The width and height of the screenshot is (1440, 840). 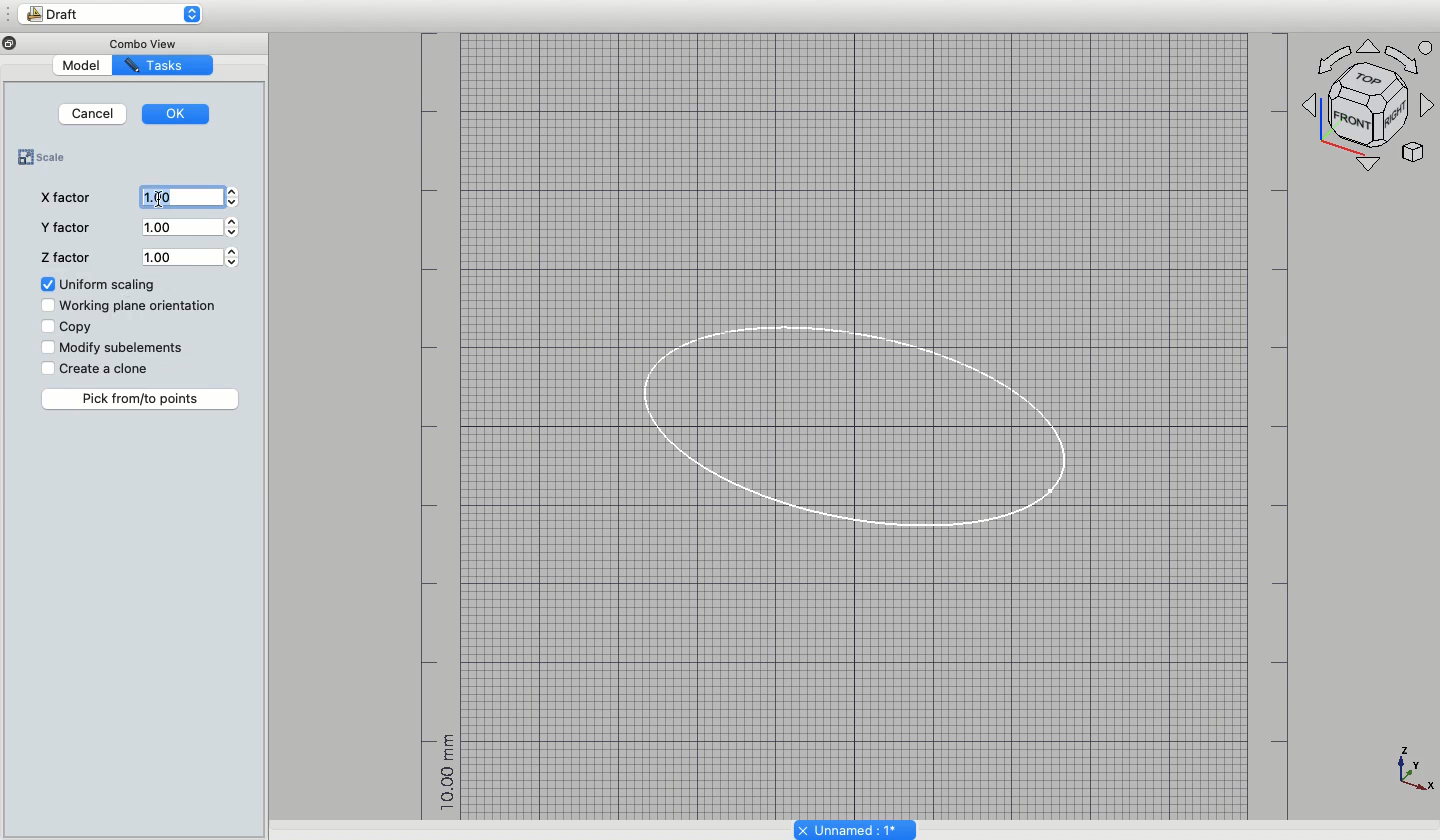 I want to click on Working plane orientation, so click(x=131, y=306).